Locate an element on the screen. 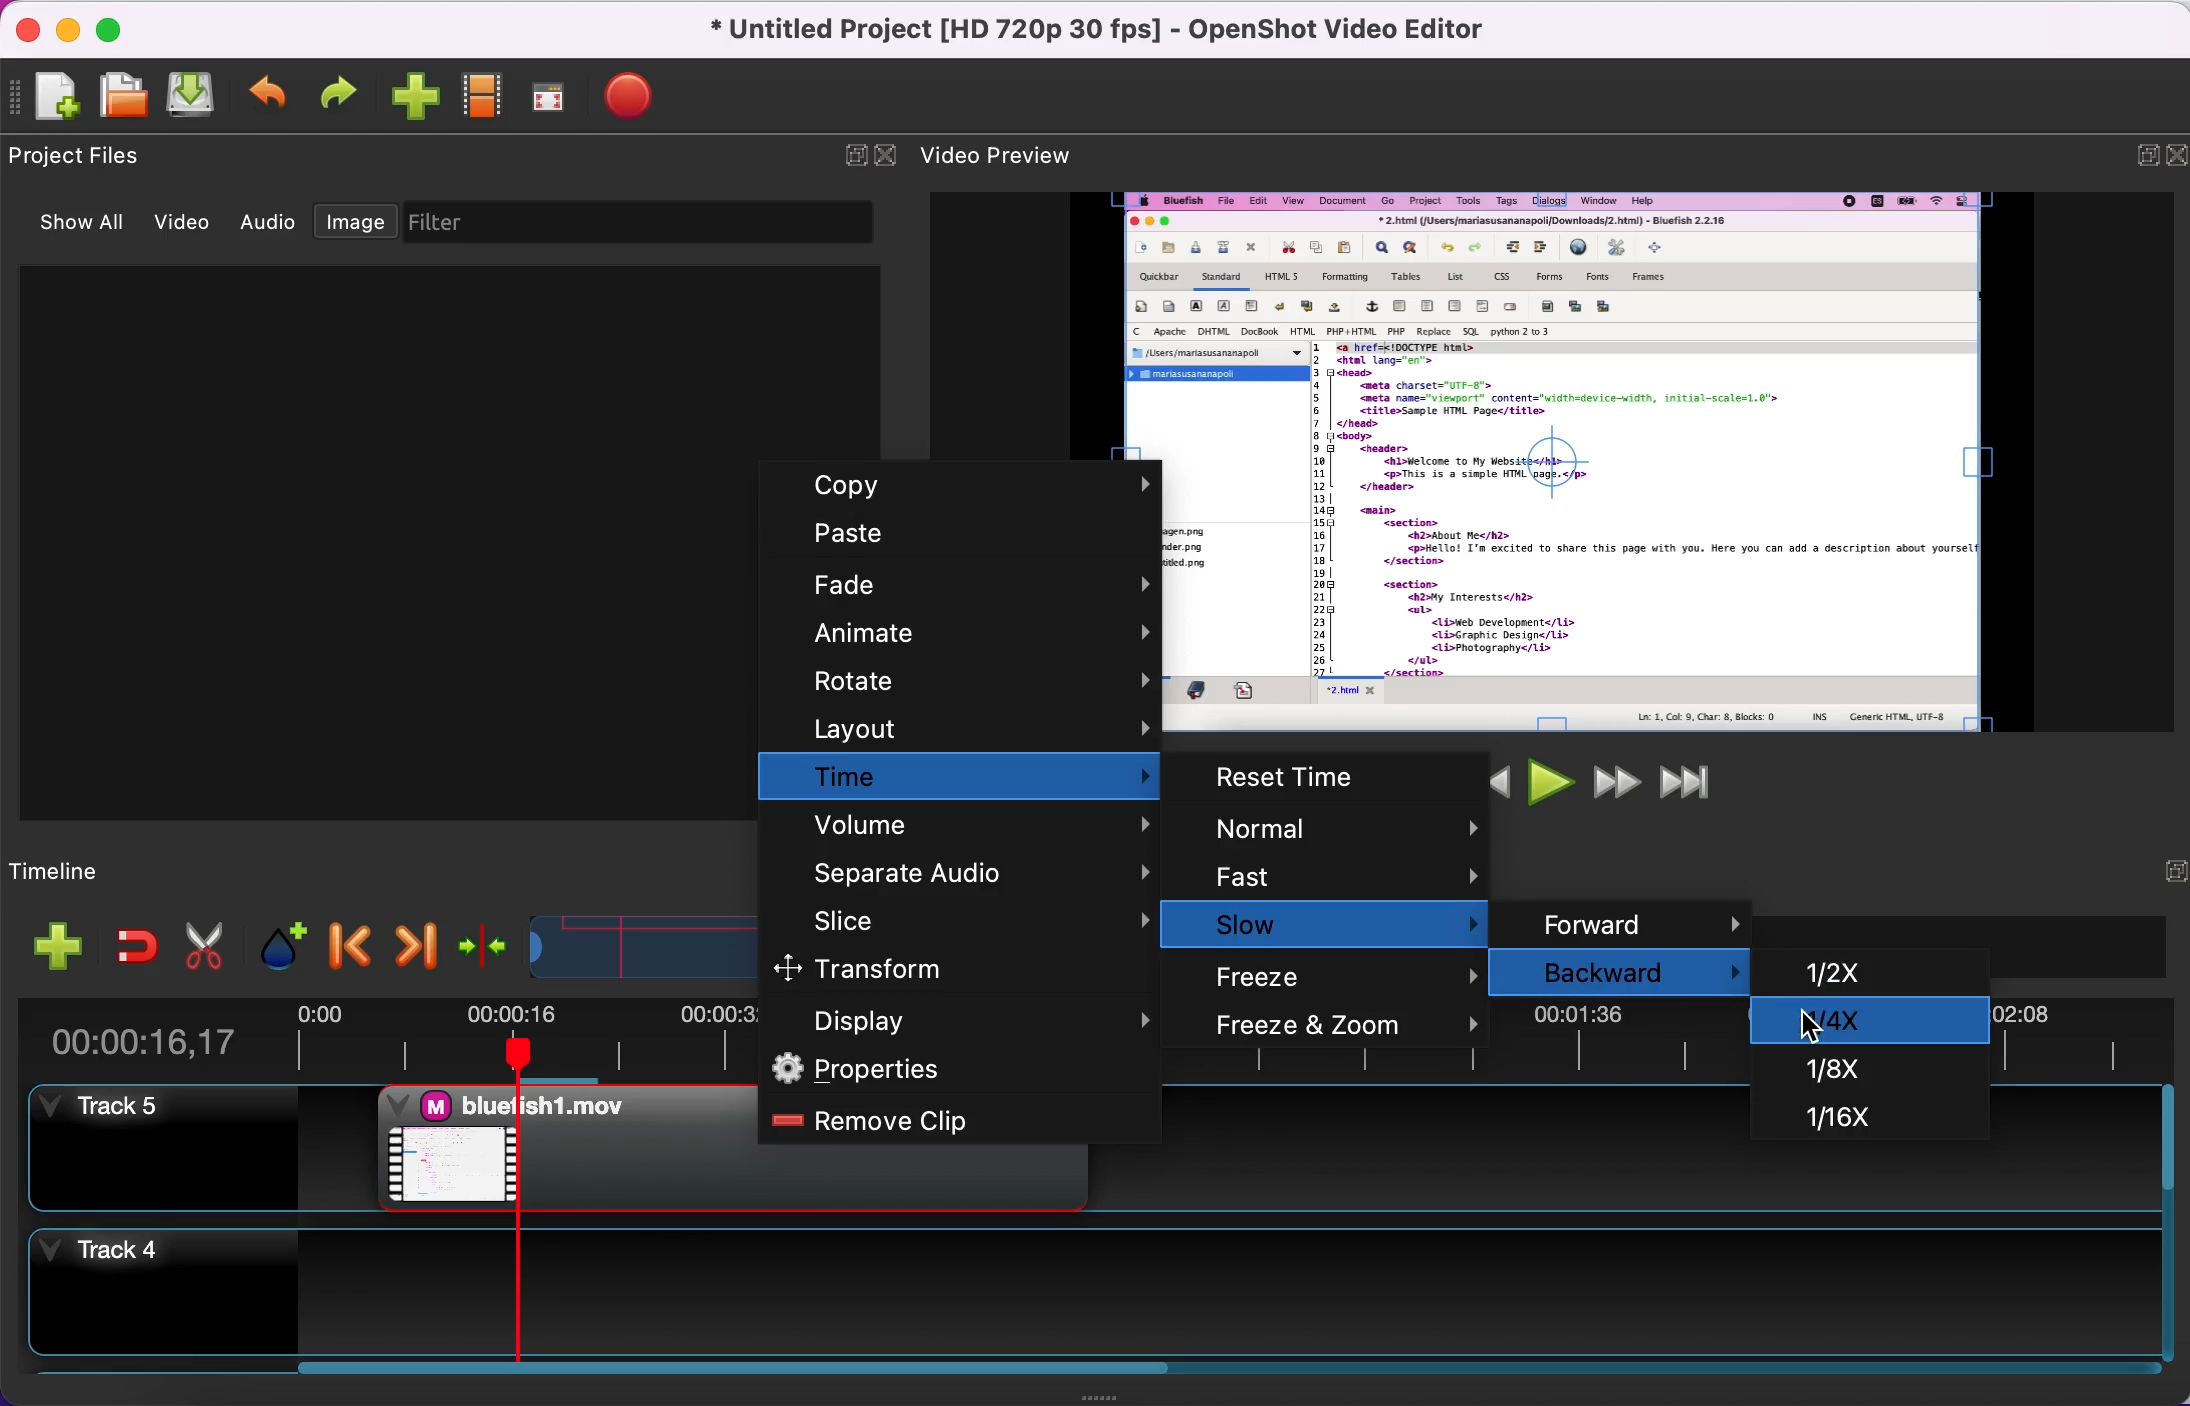  time is located at coordinates (964, 777).